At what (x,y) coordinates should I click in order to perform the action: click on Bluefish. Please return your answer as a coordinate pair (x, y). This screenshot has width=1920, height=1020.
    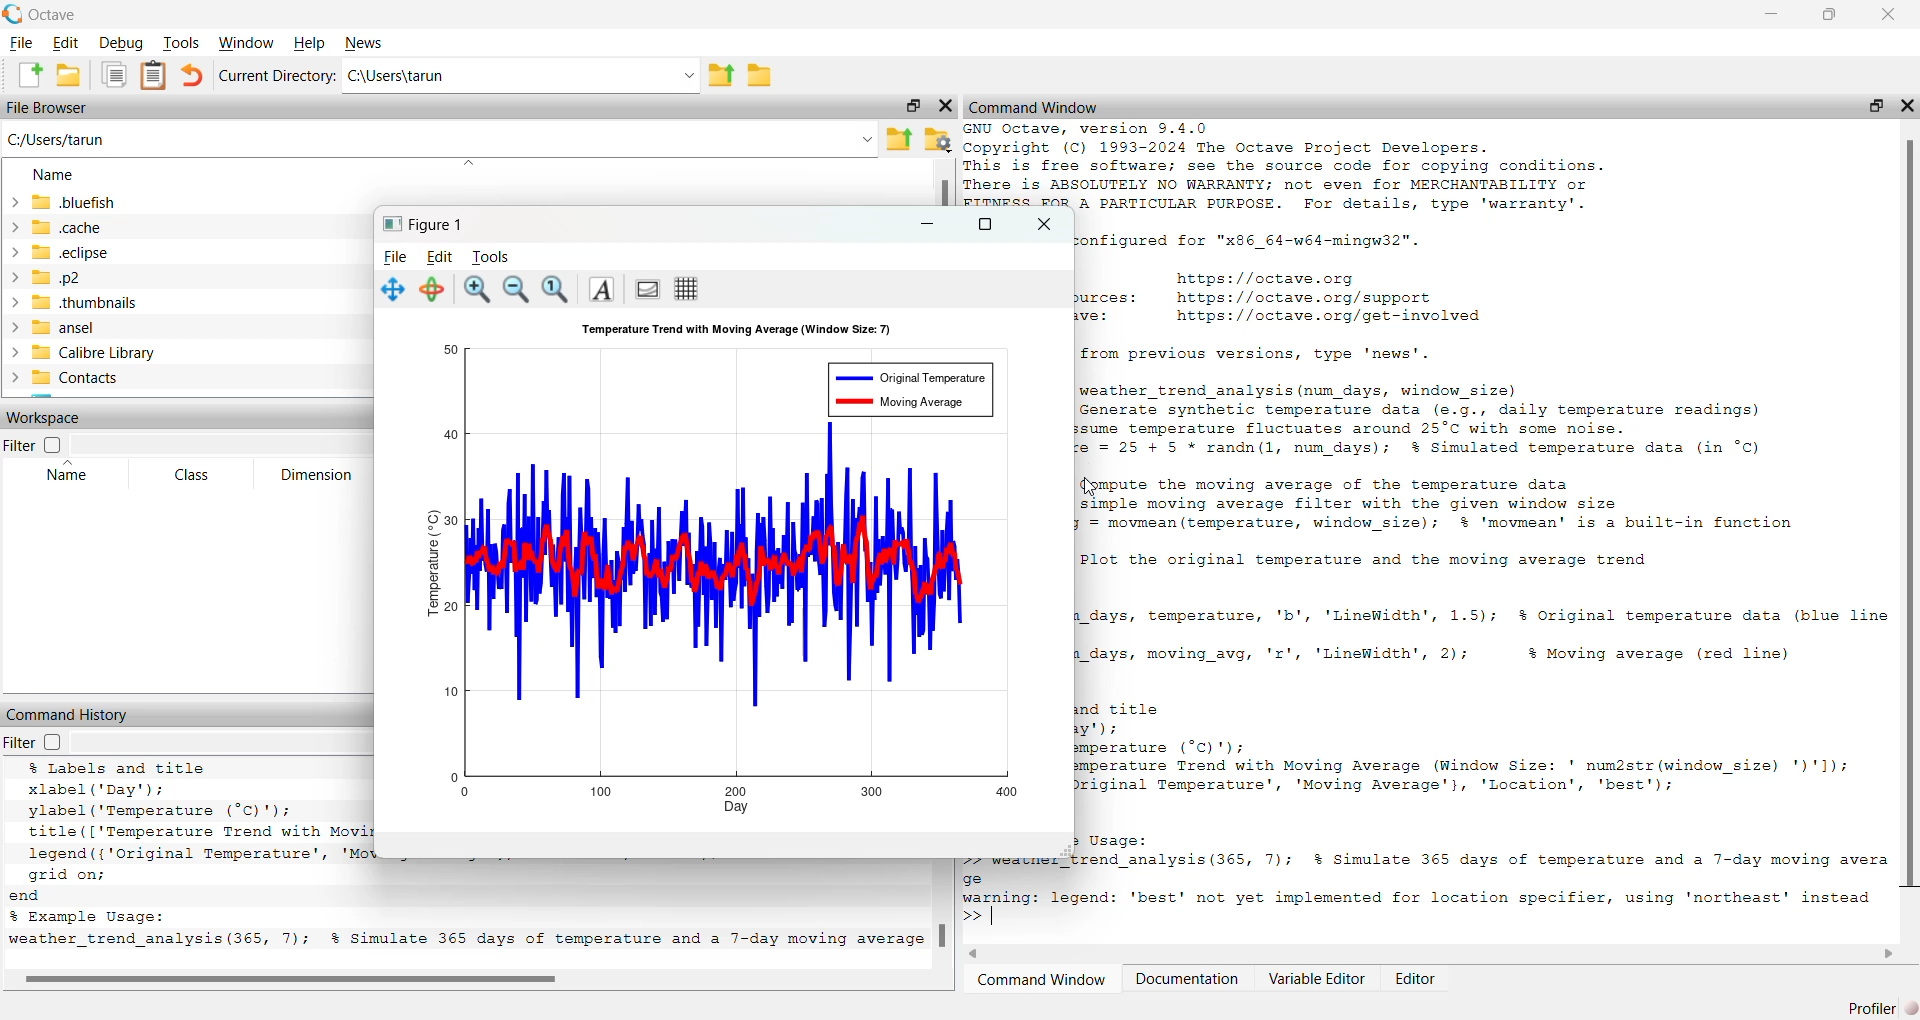
    Looking at the image, I should click on (61, 202).